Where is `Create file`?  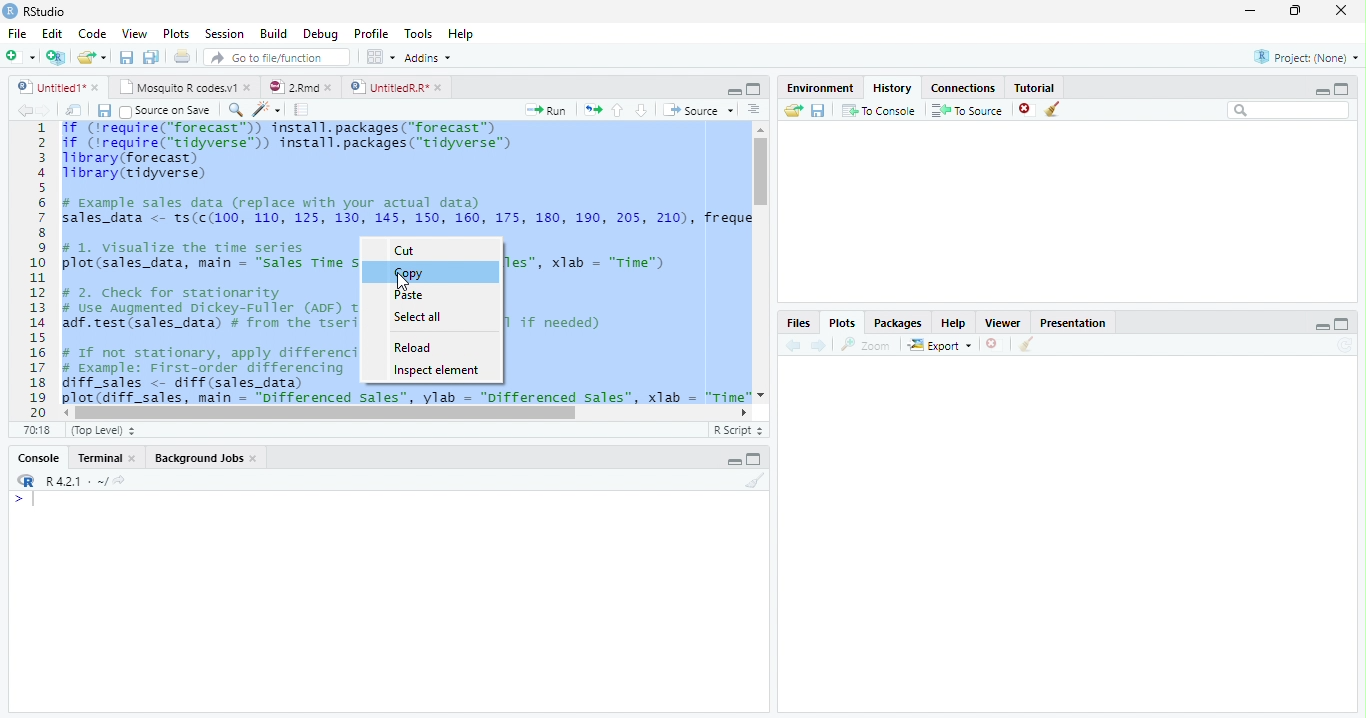
Create file is located at coordinates (21, 58).